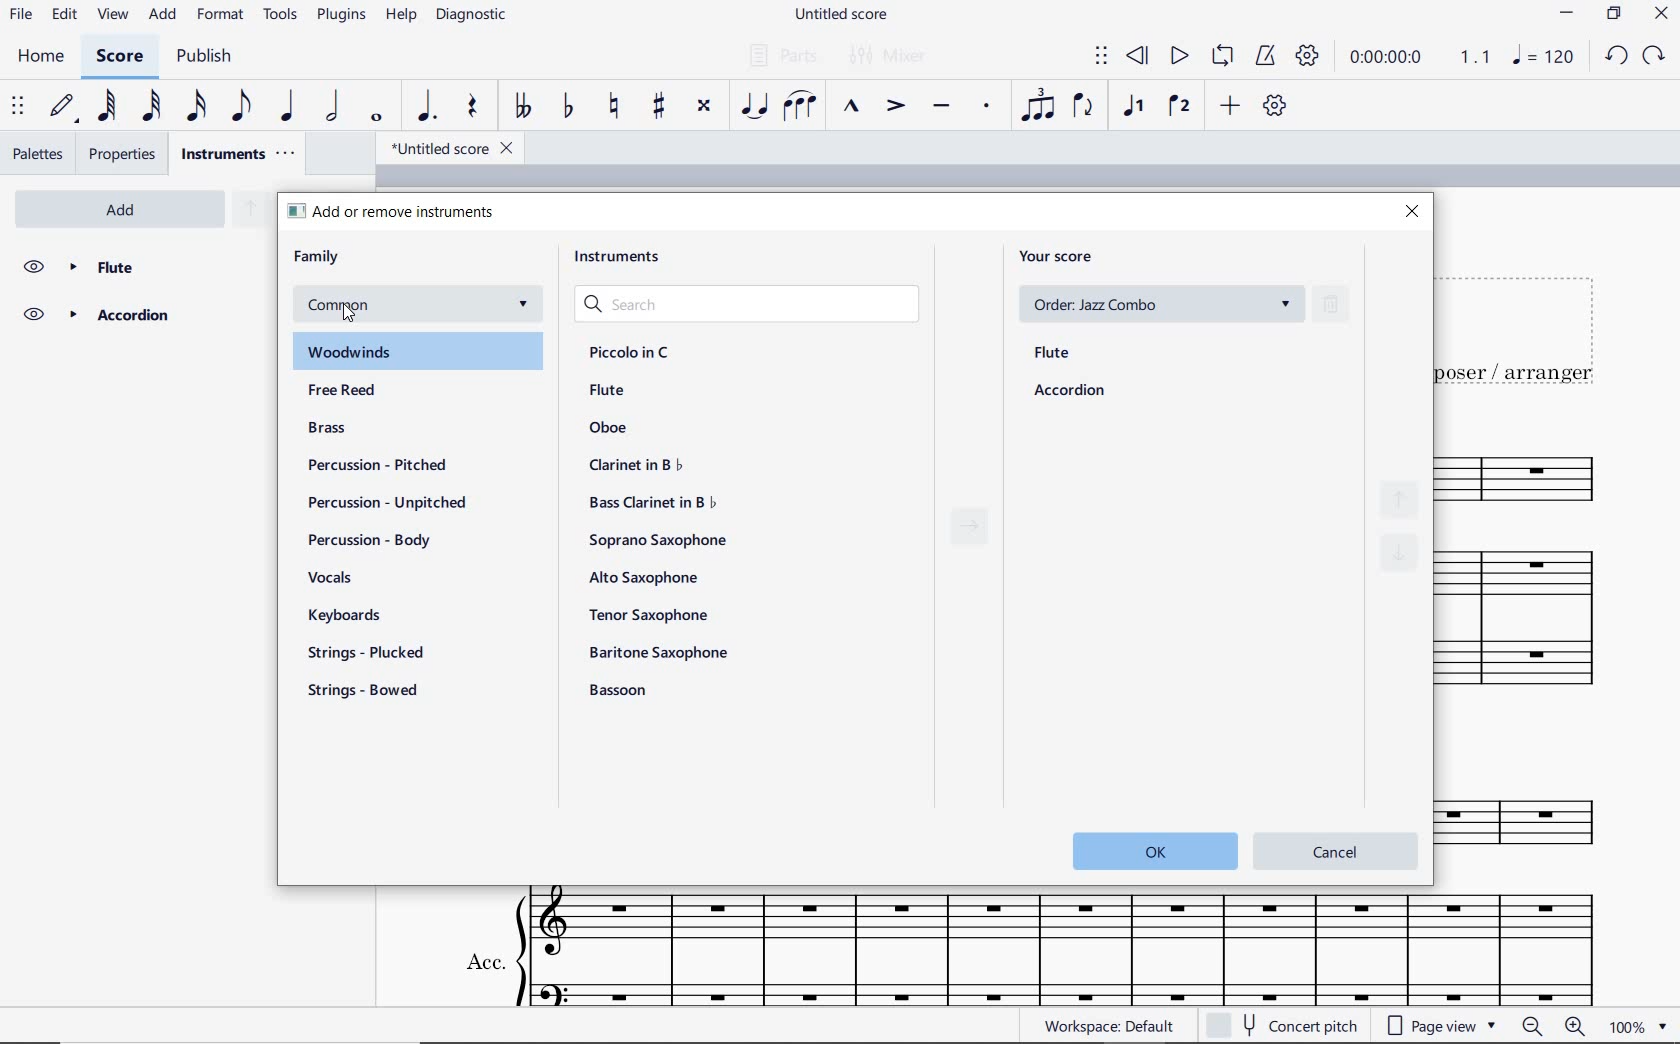 The image size is (1680, 1044). What do you see at coordinates (1544, 59) in the screenshot?
I see `NOTE` at bounding box center [1544, 59].